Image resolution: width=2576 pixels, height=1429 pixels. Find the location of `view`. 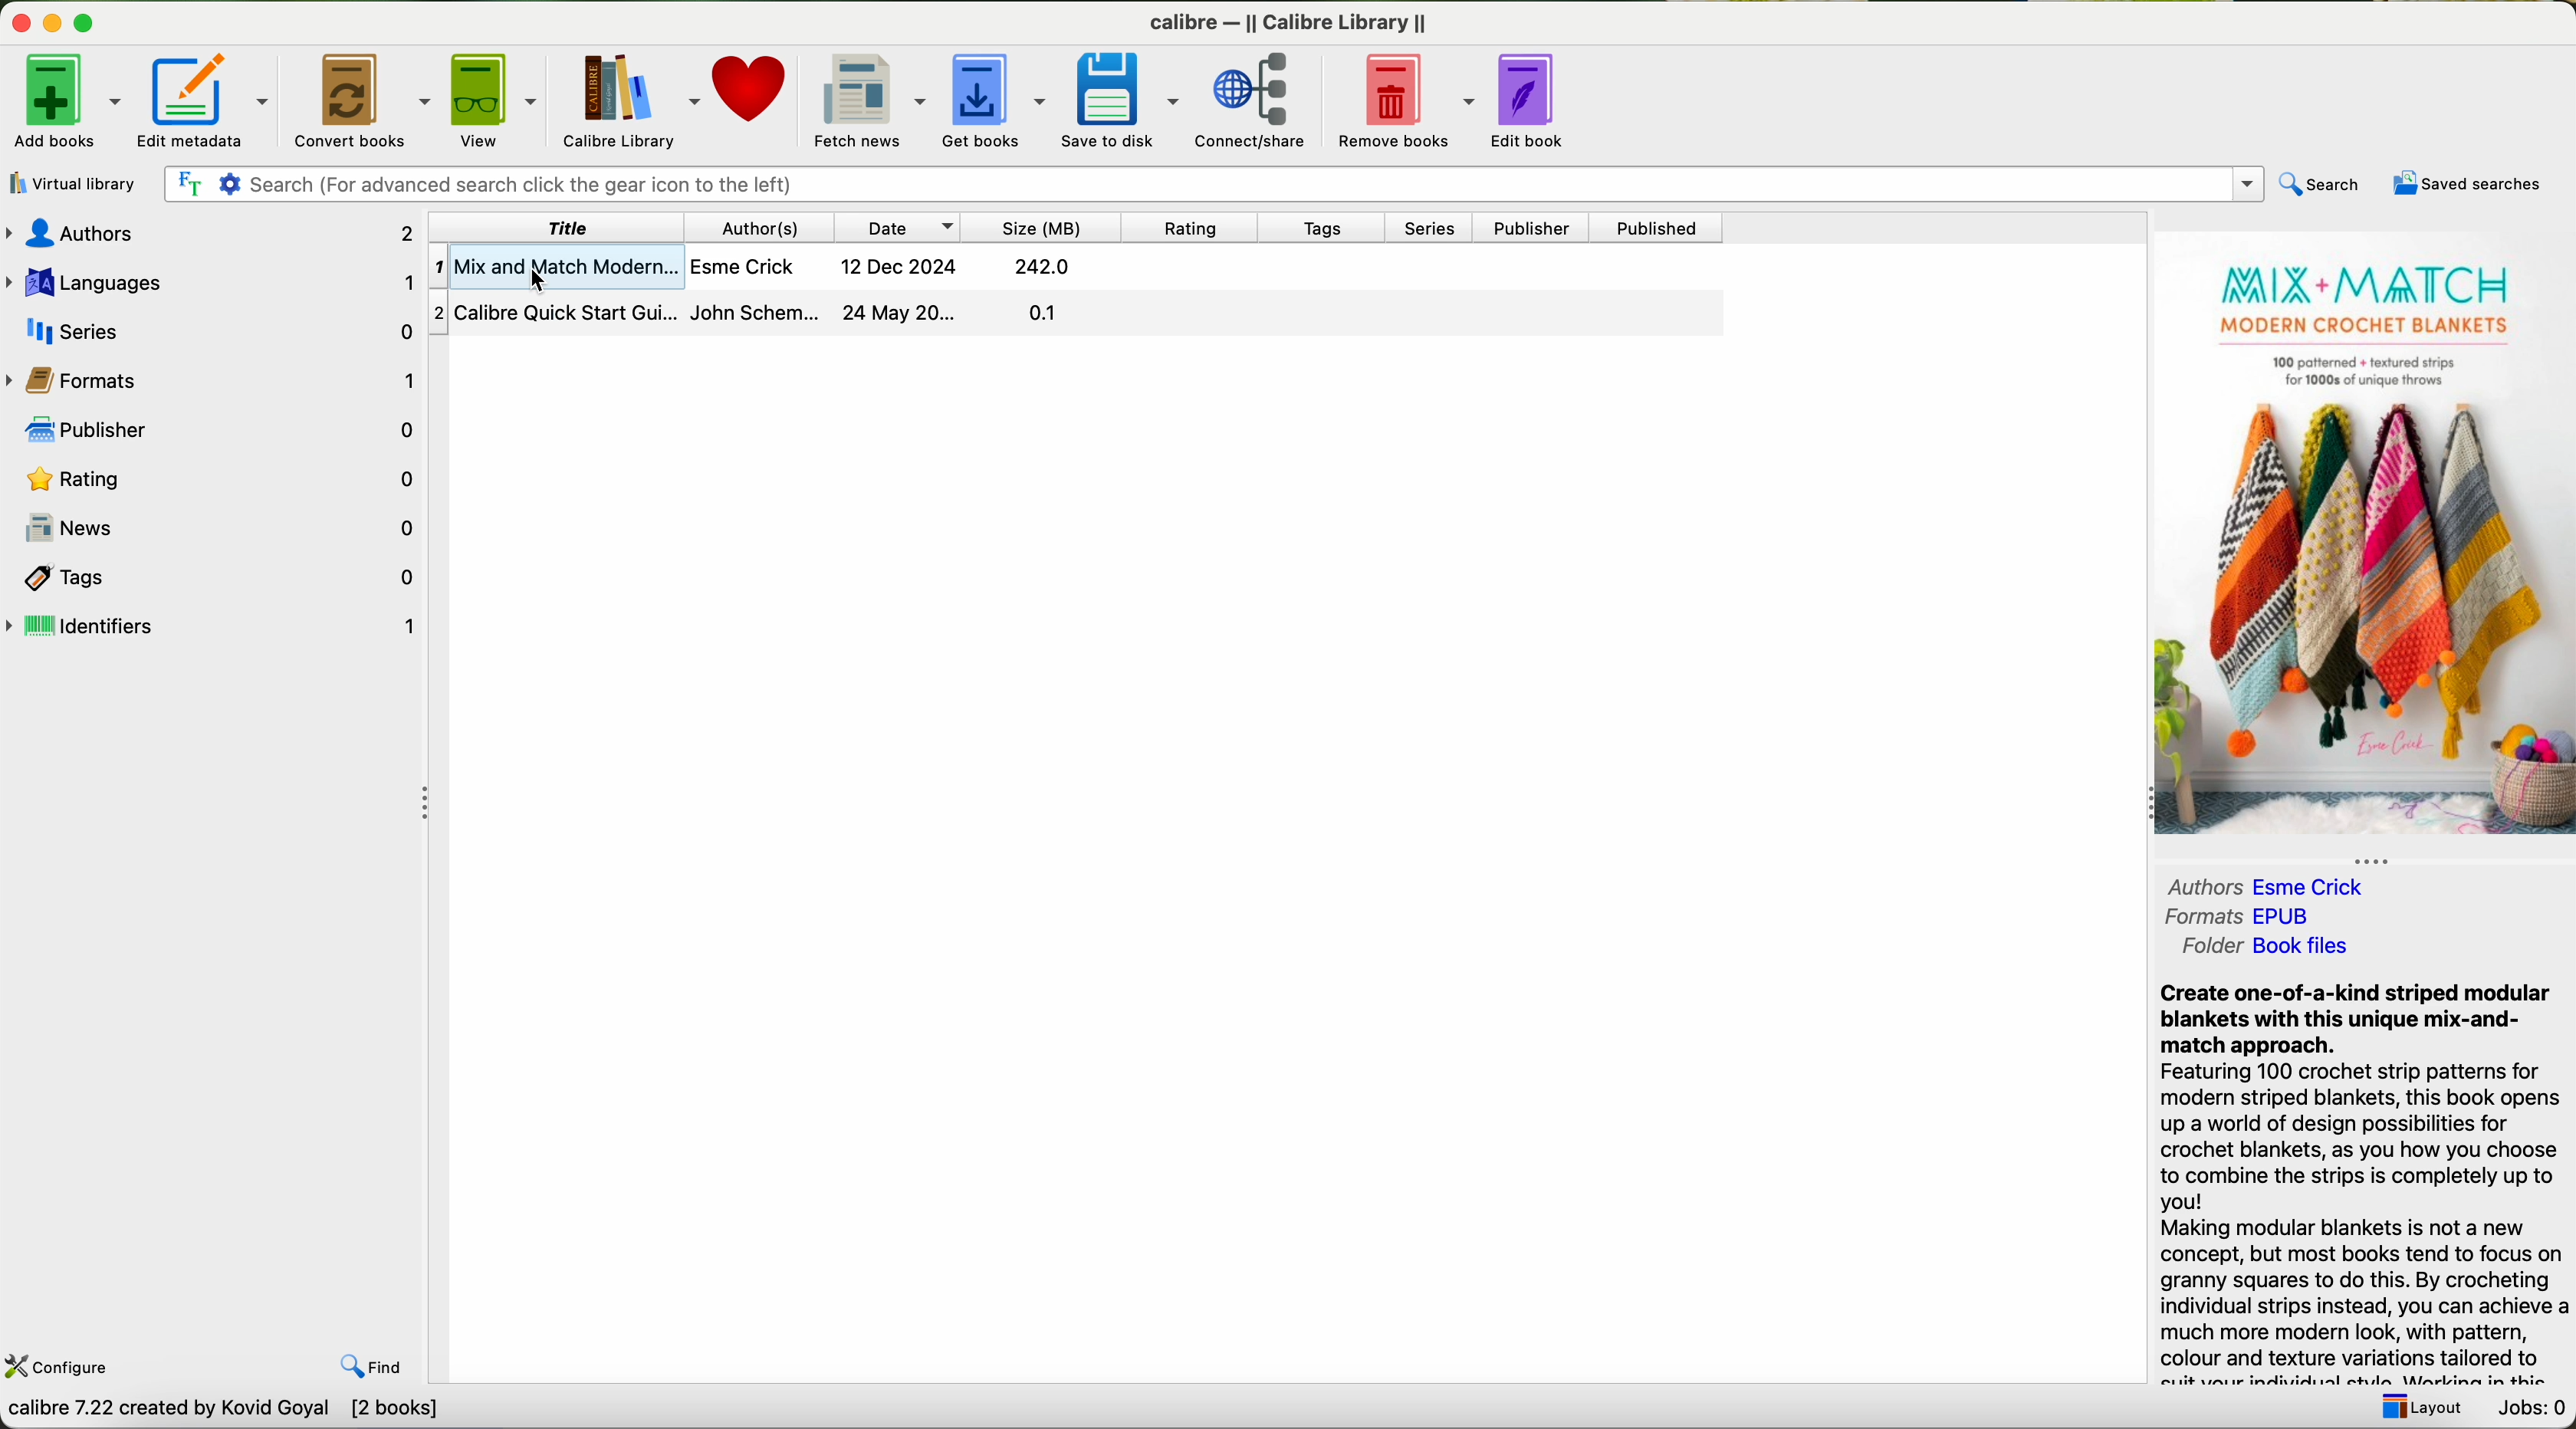

view is located at coordinates (497, 97).